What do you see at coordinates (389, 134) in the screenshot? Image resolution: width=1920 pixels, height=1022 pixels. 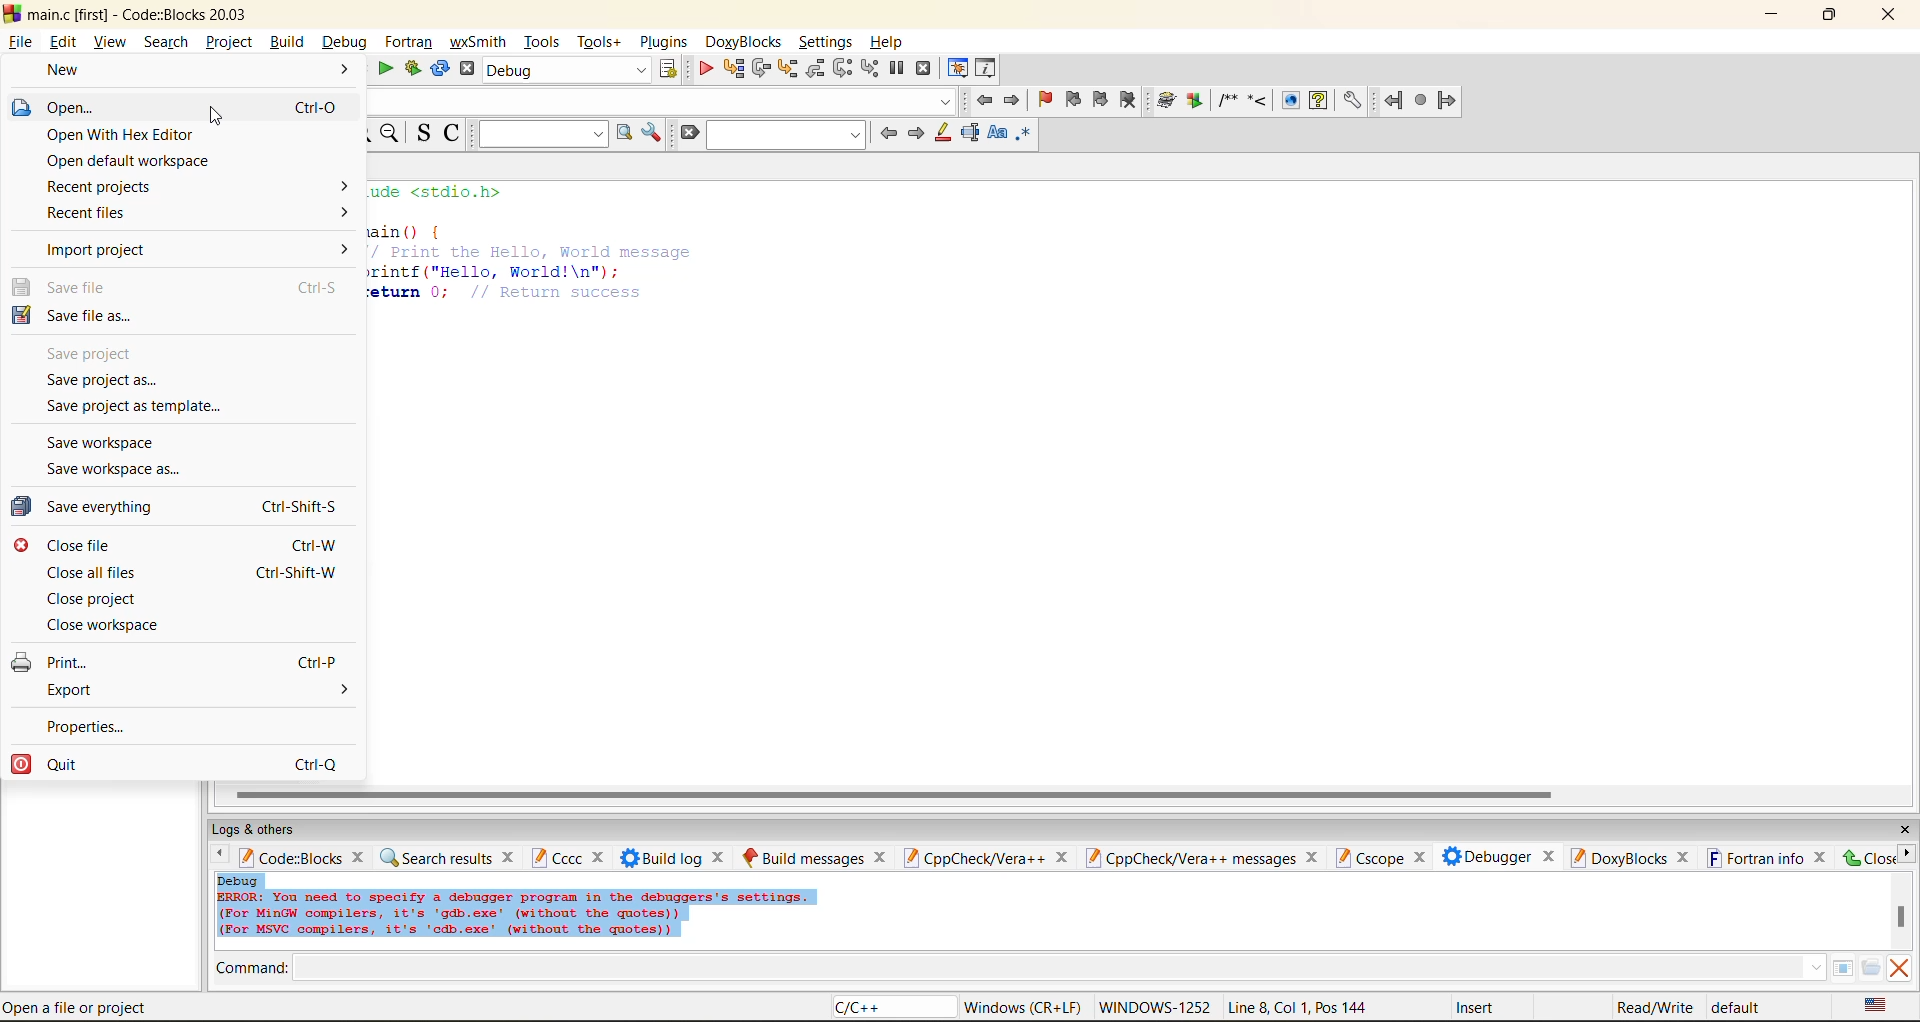 I see `zoom out` at bounding box center [389, 134].